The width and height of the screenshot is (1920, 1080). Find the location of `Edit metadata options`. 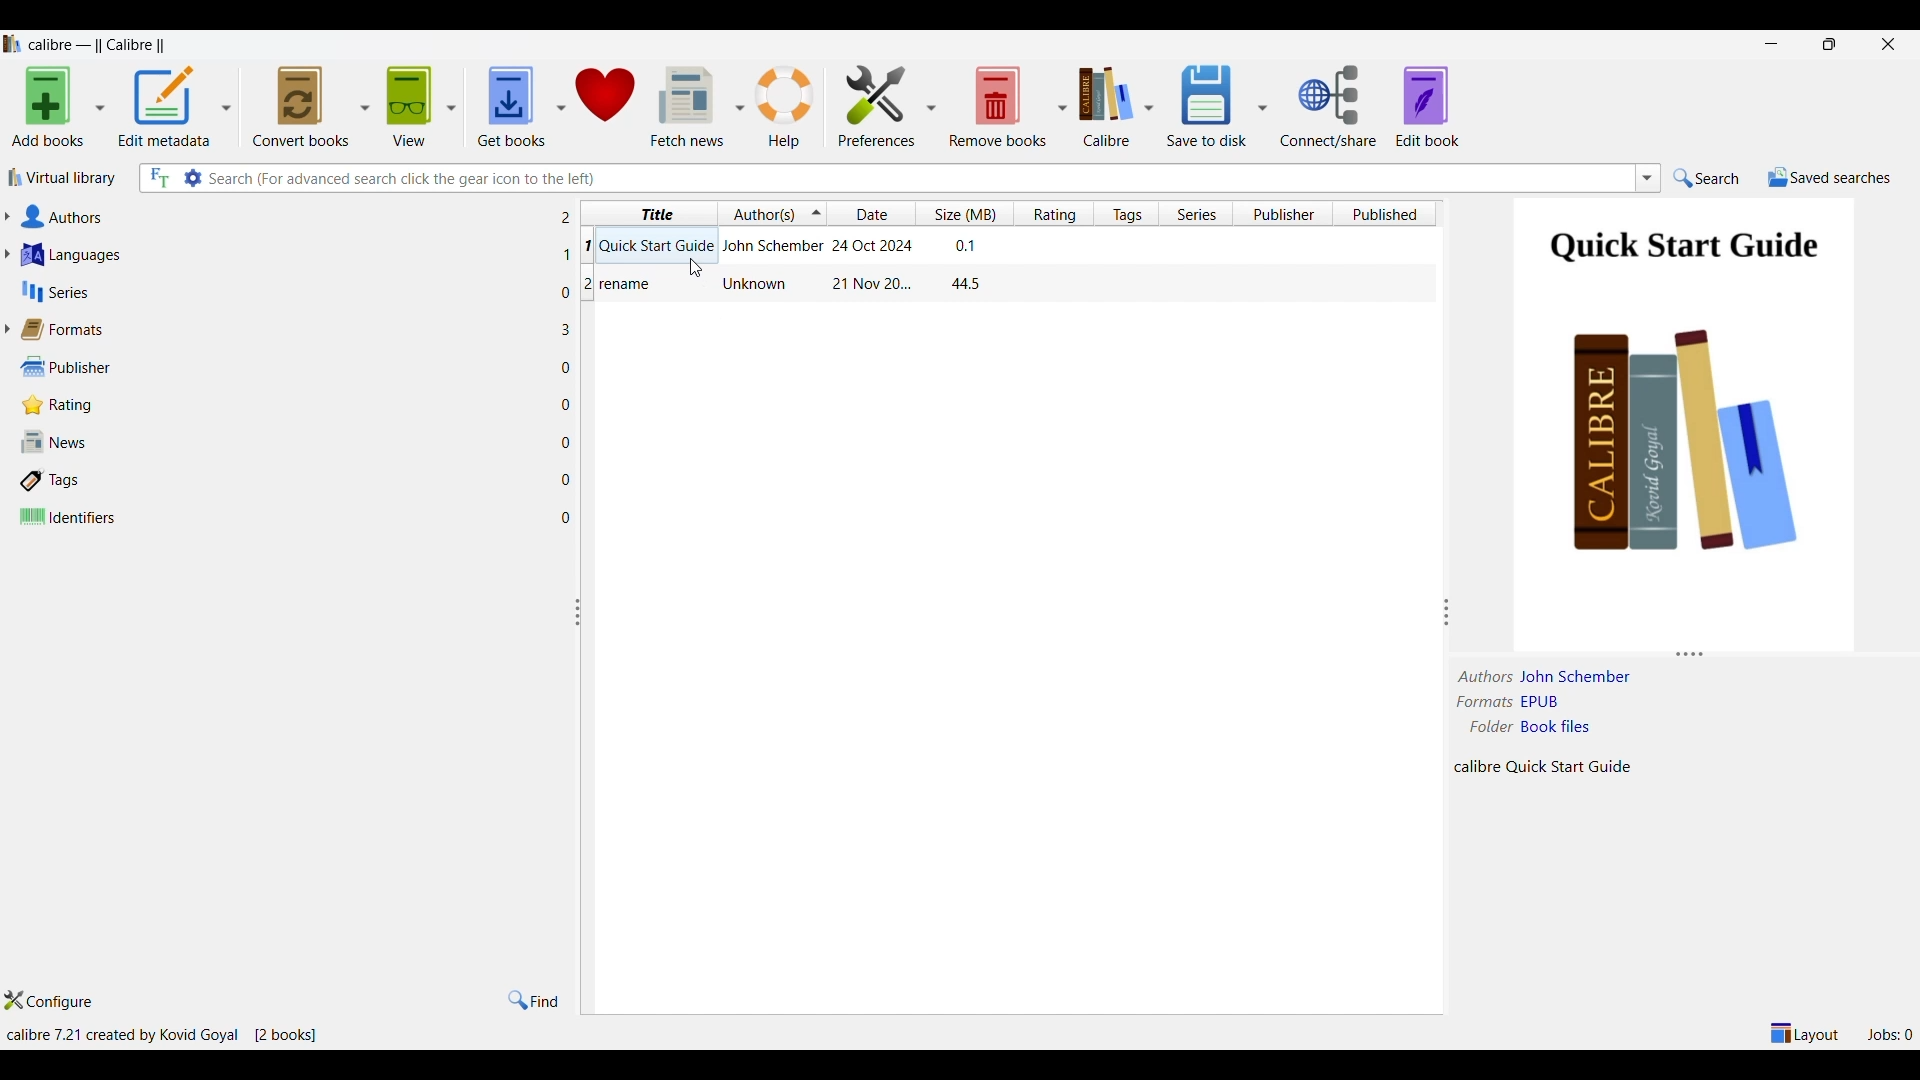

Edit metadata options is located at coordinates (224, 108).